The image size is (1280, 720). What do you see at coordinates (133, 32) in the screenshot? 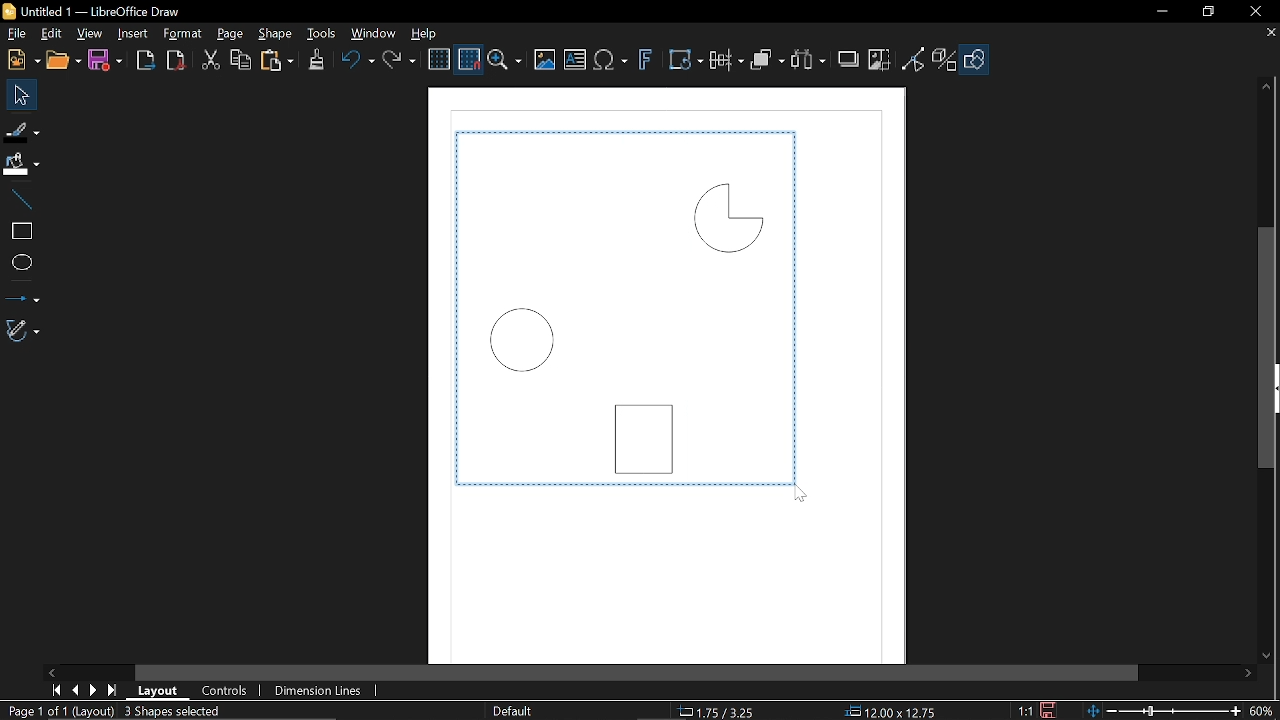
I see `Insert` at bounding box center [133, 32].